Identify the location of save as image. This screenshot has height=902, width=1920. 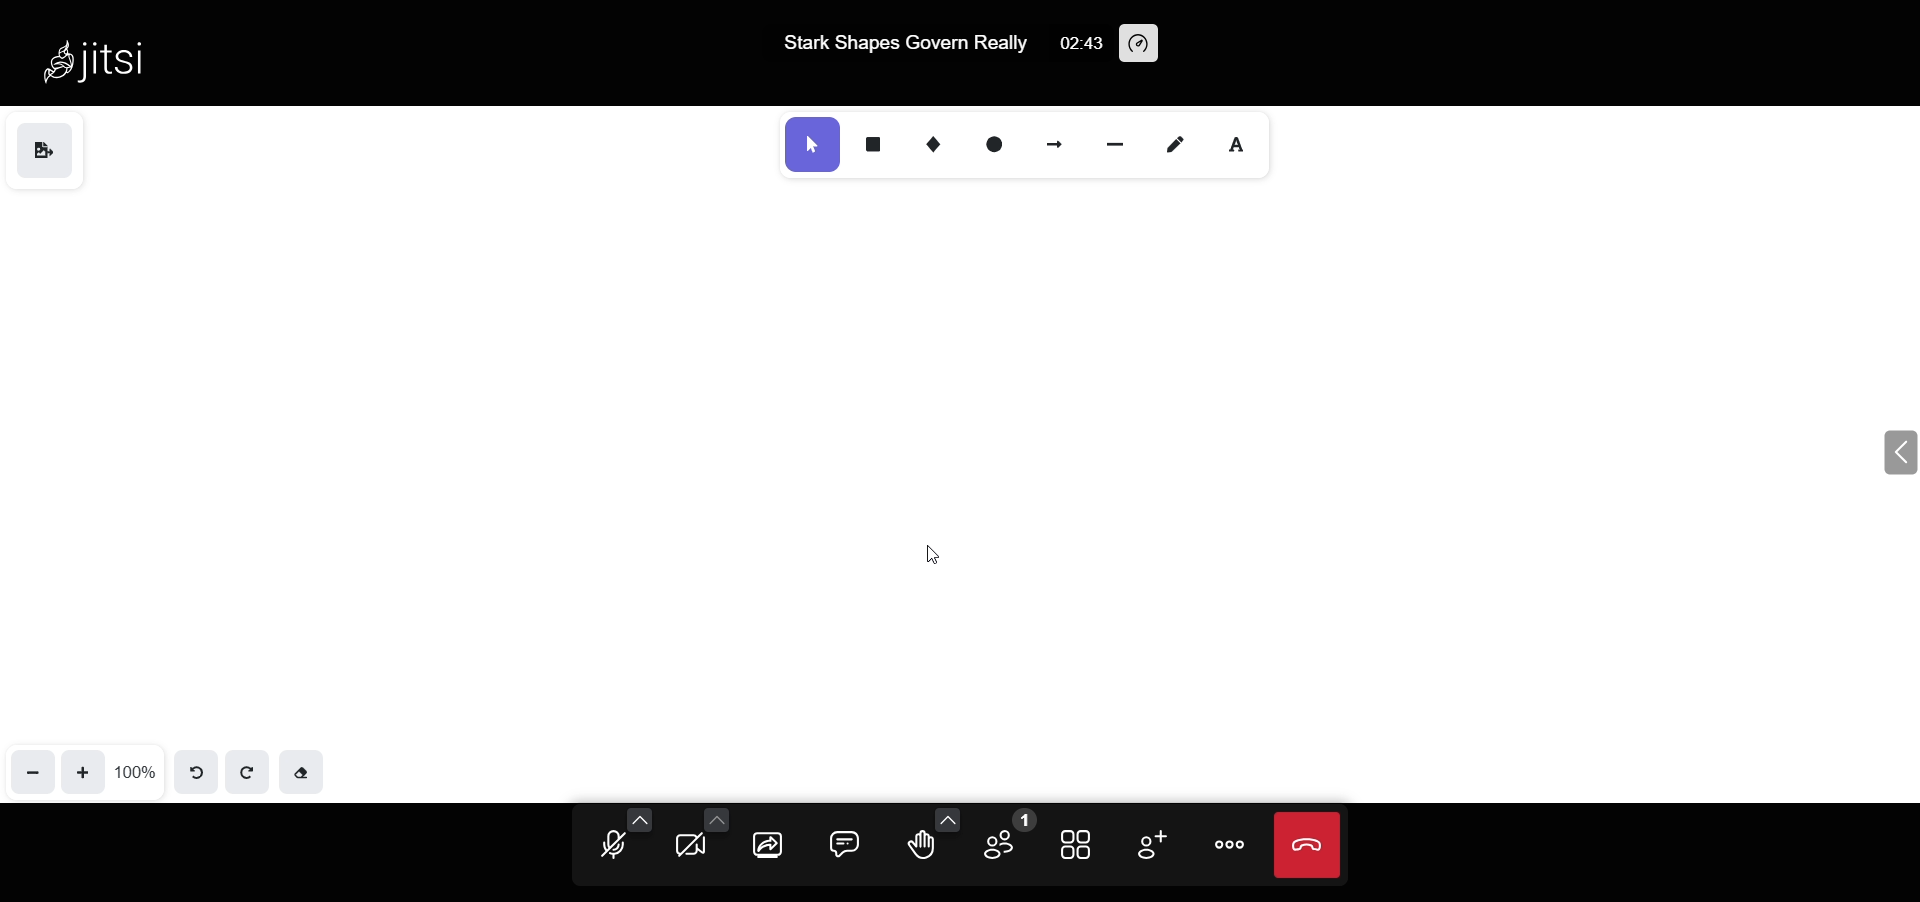
(44, 153).